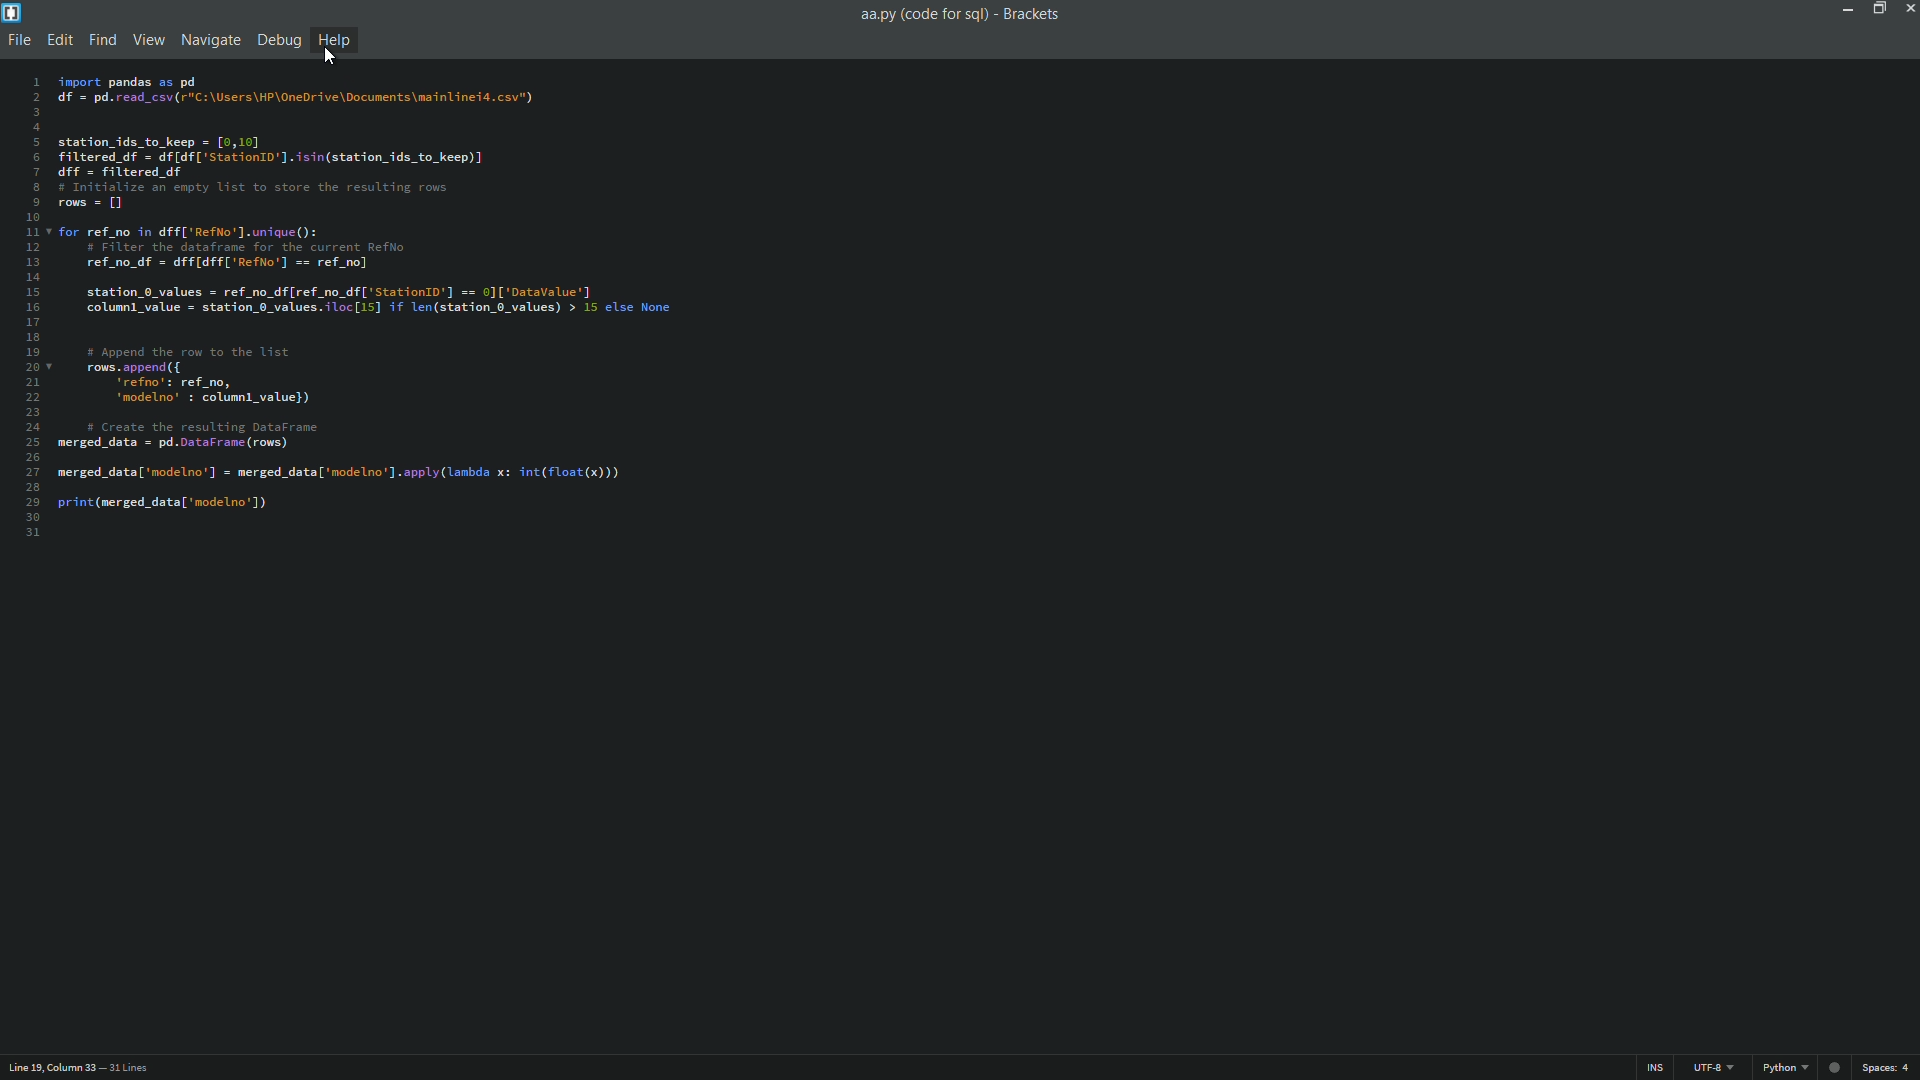 This screenshot has width=1920, height=1080. Describe the element at coordinates (135, 1064) in the screenshot. I see `31 lines` at that location.